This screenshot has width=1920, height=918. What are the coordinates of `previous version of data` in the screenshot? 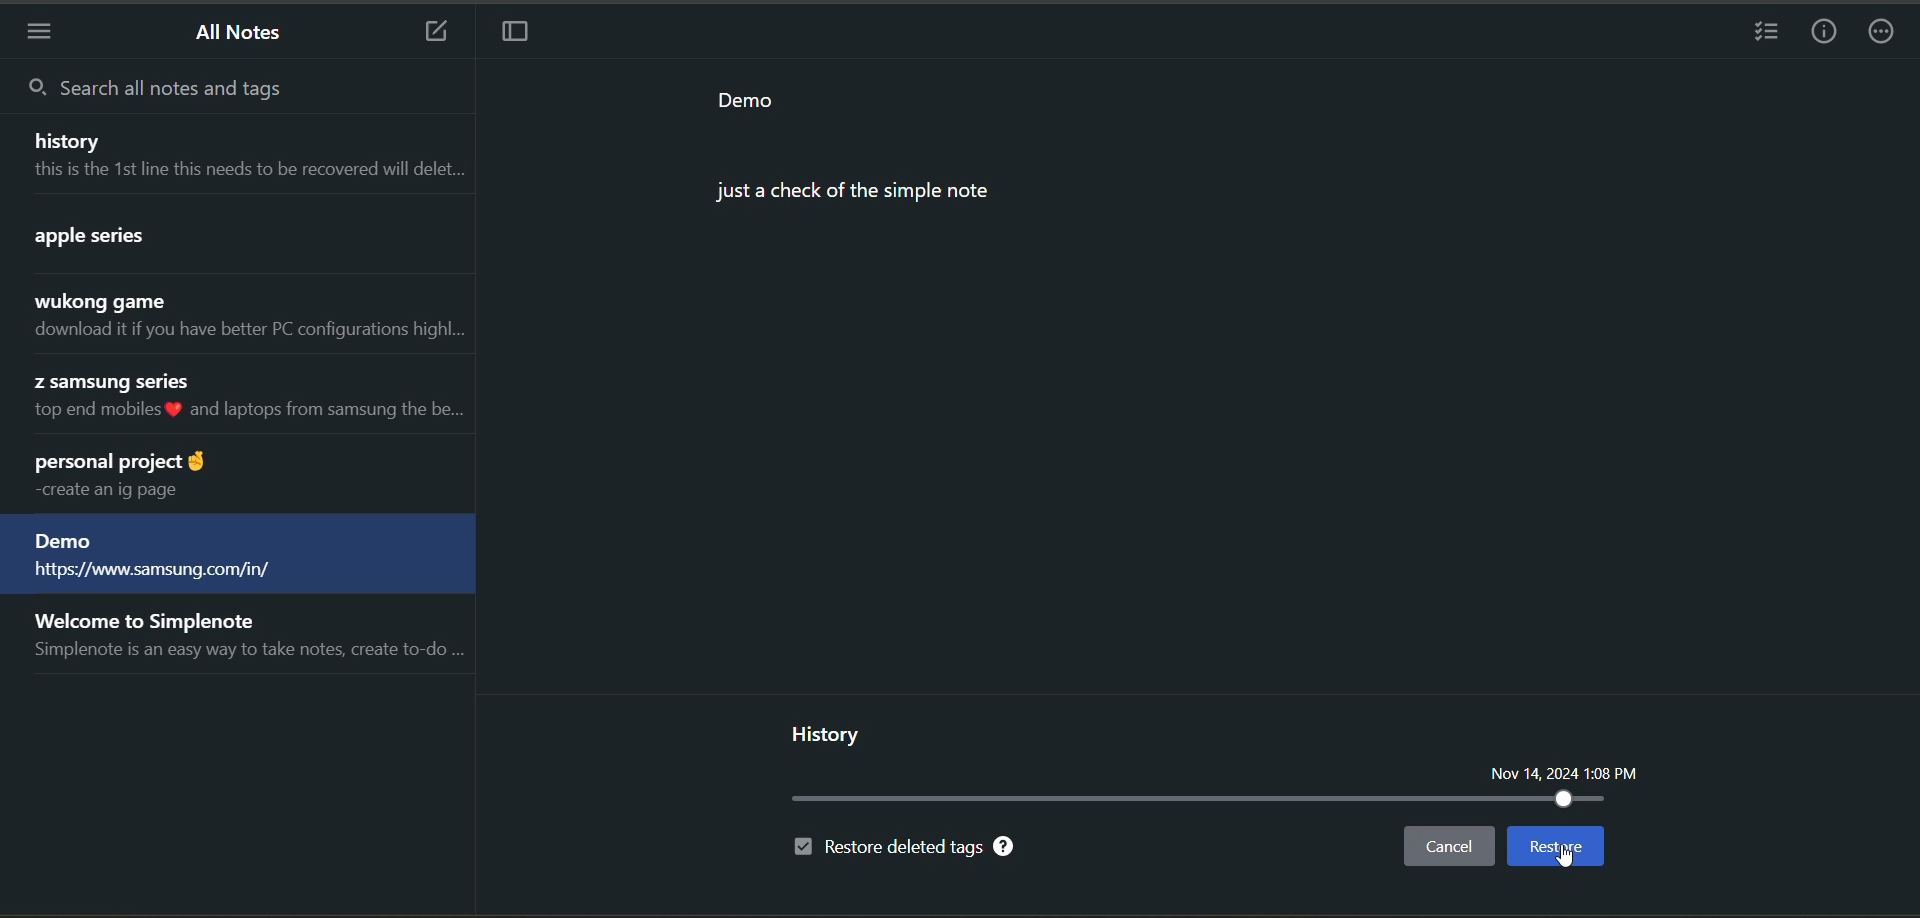 It's located at (858, 142).